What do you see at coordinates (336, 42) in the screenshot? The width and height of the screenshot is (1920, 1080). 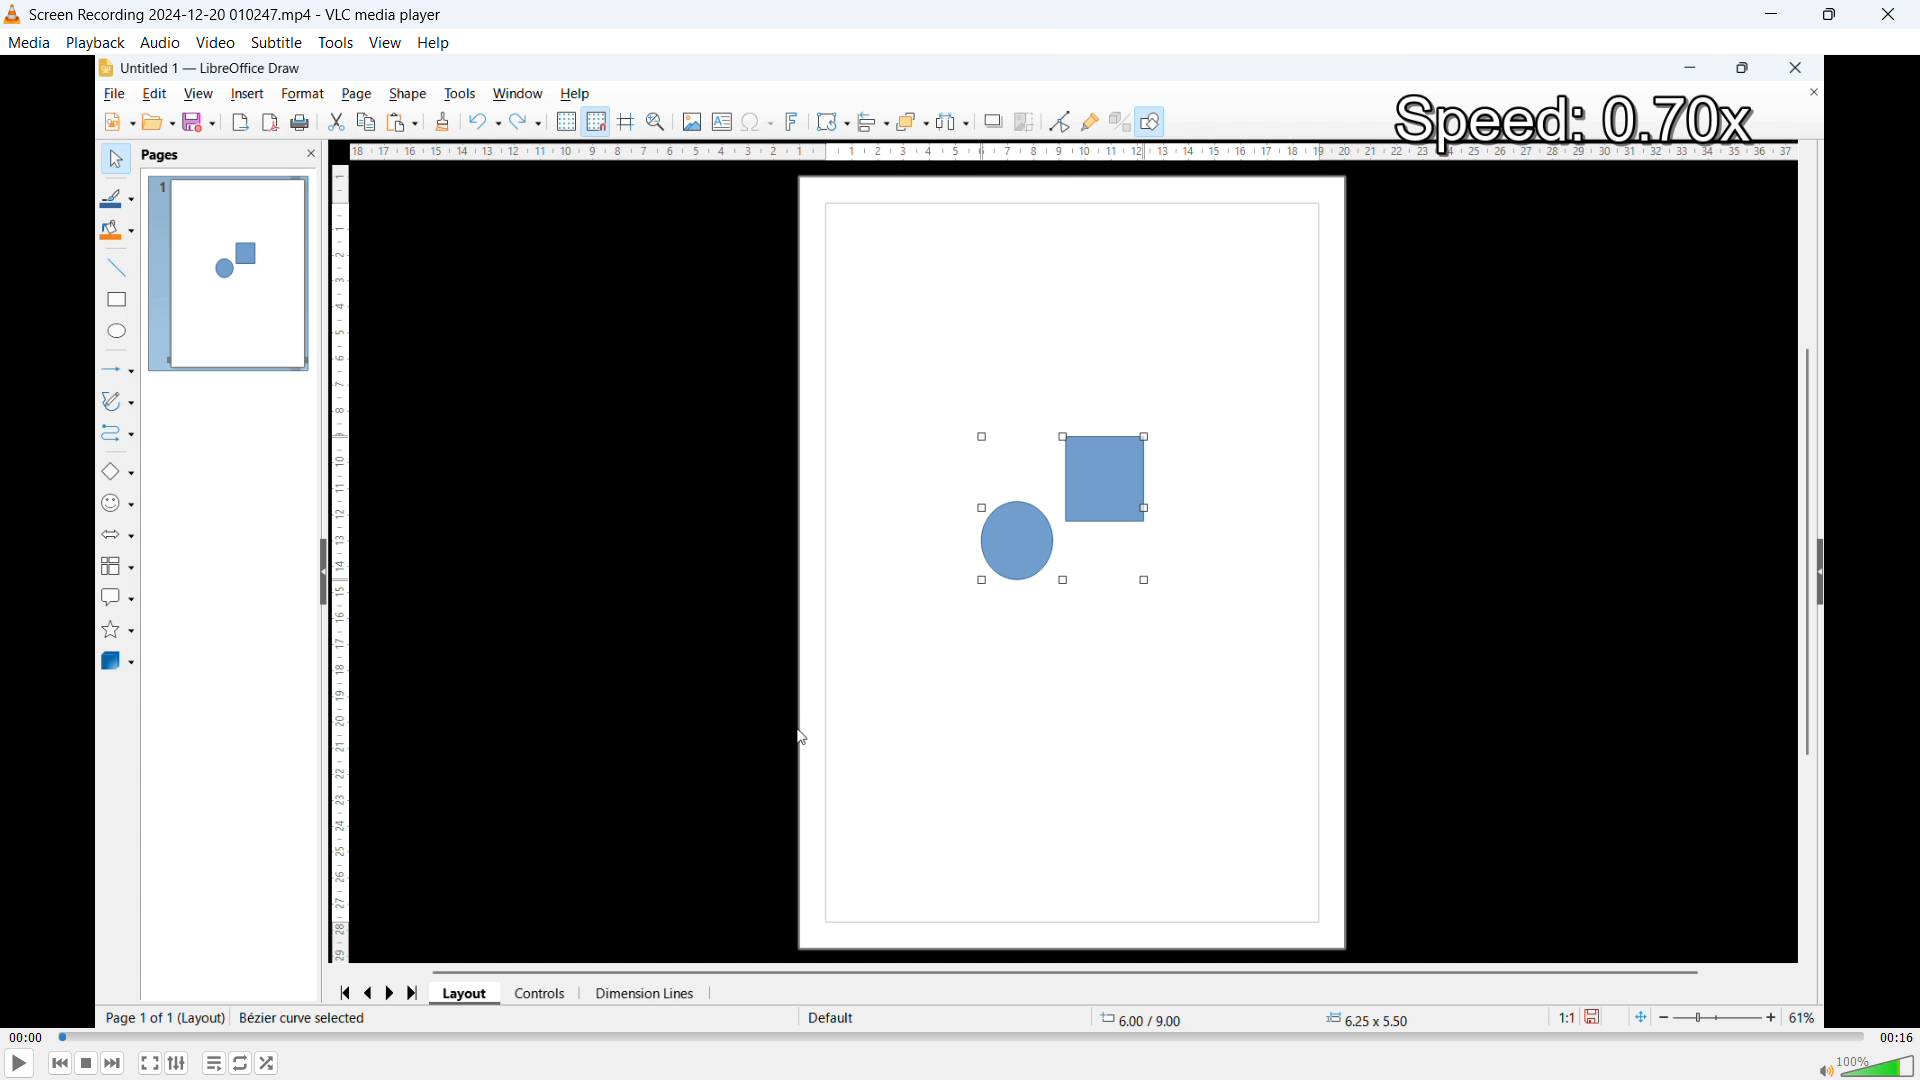 I see `Tools ` at bounding box center [336, 42].